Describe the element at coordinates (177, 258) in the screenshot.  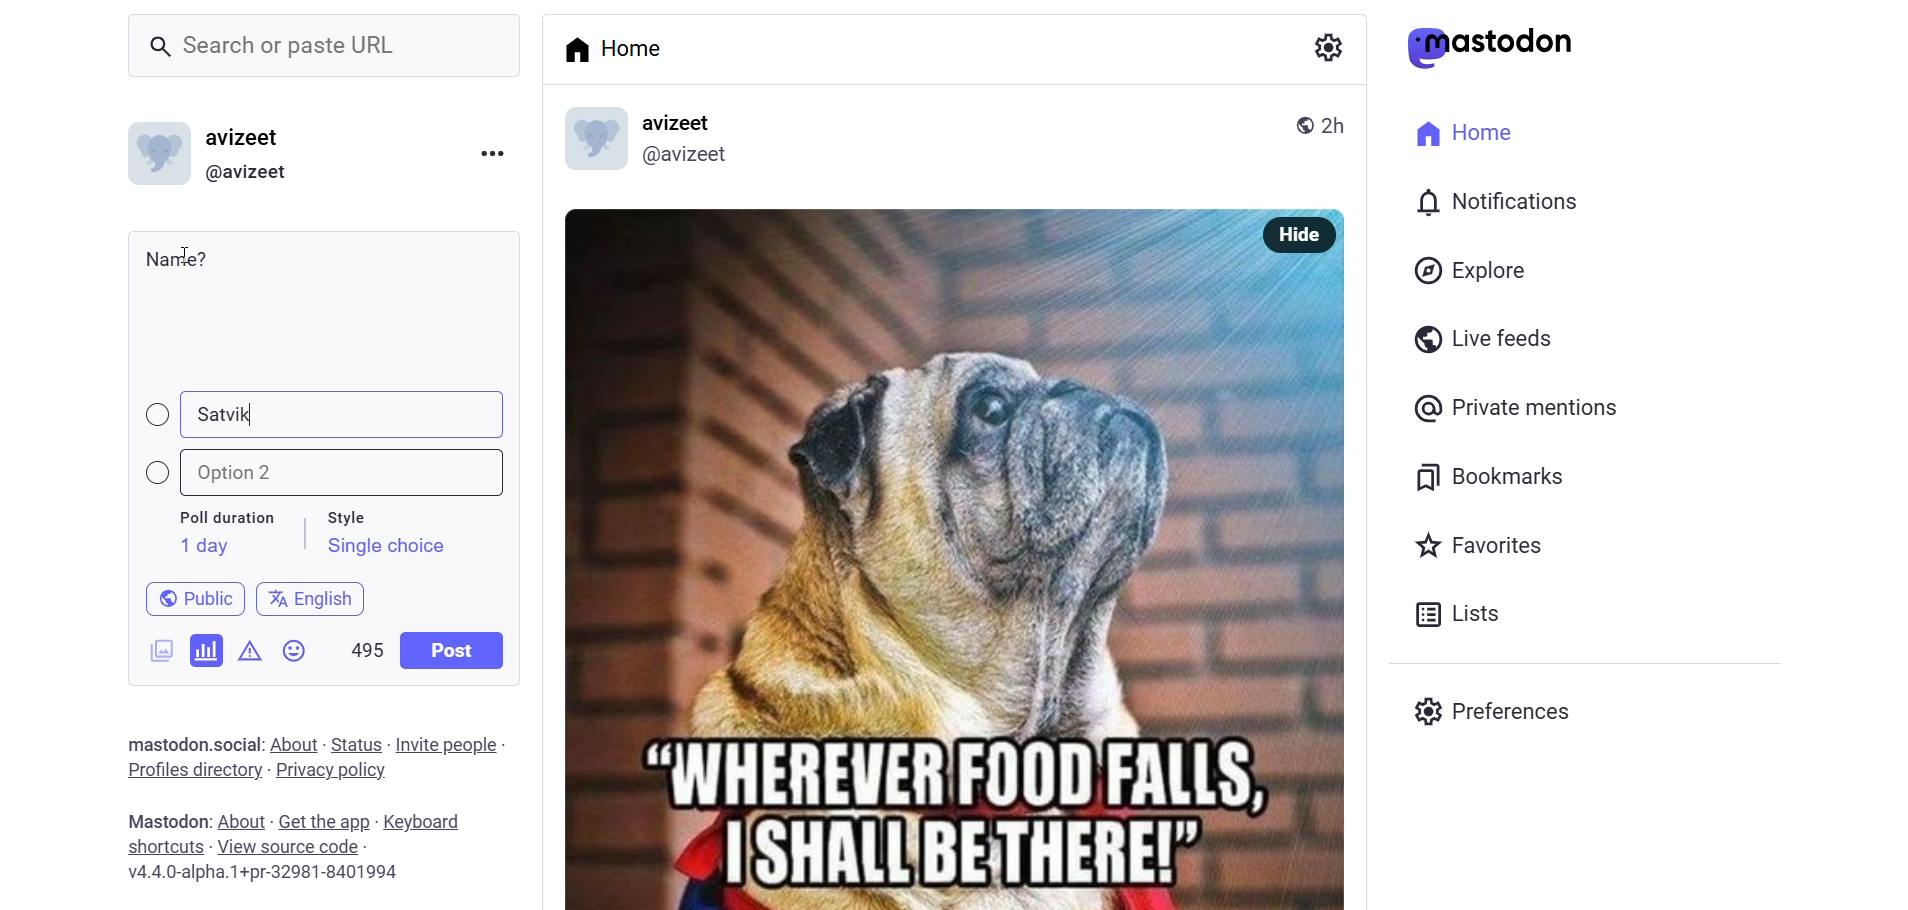
I see `name?` at that location.